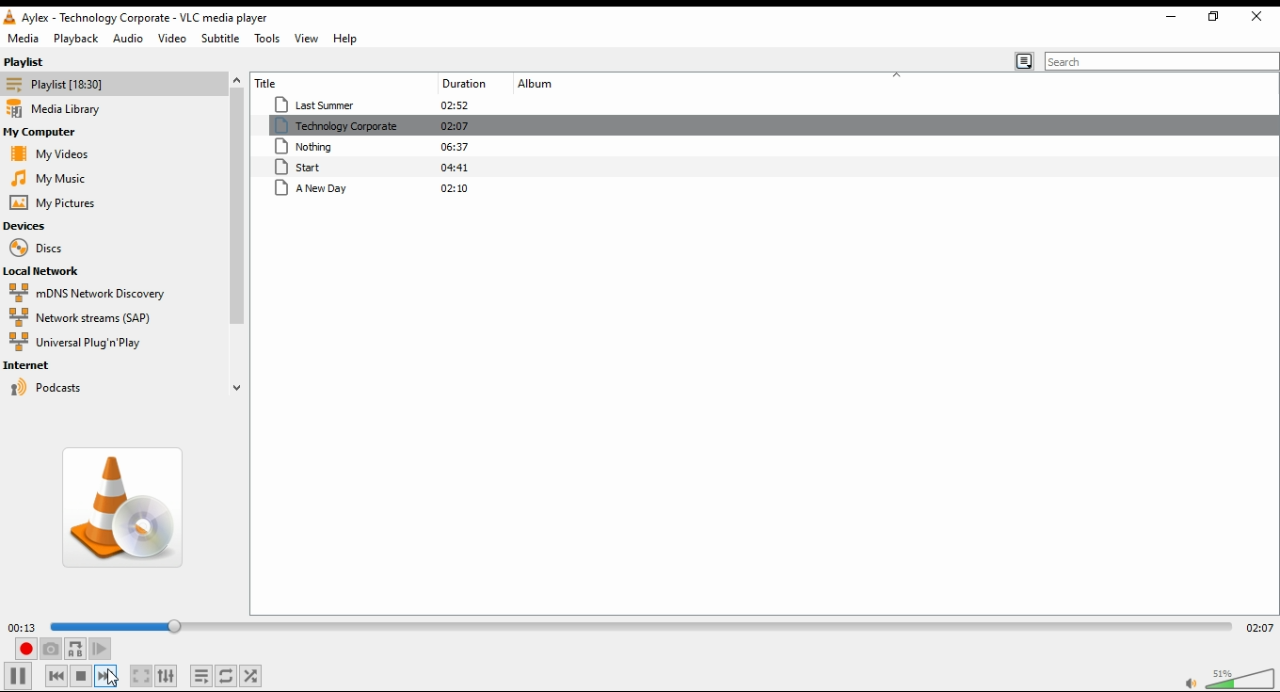 This screenshot has width=1280, height=692. Describe the element at coordinates (1023, 60) in the screenshot. I see `toggle playlist view` at that location.